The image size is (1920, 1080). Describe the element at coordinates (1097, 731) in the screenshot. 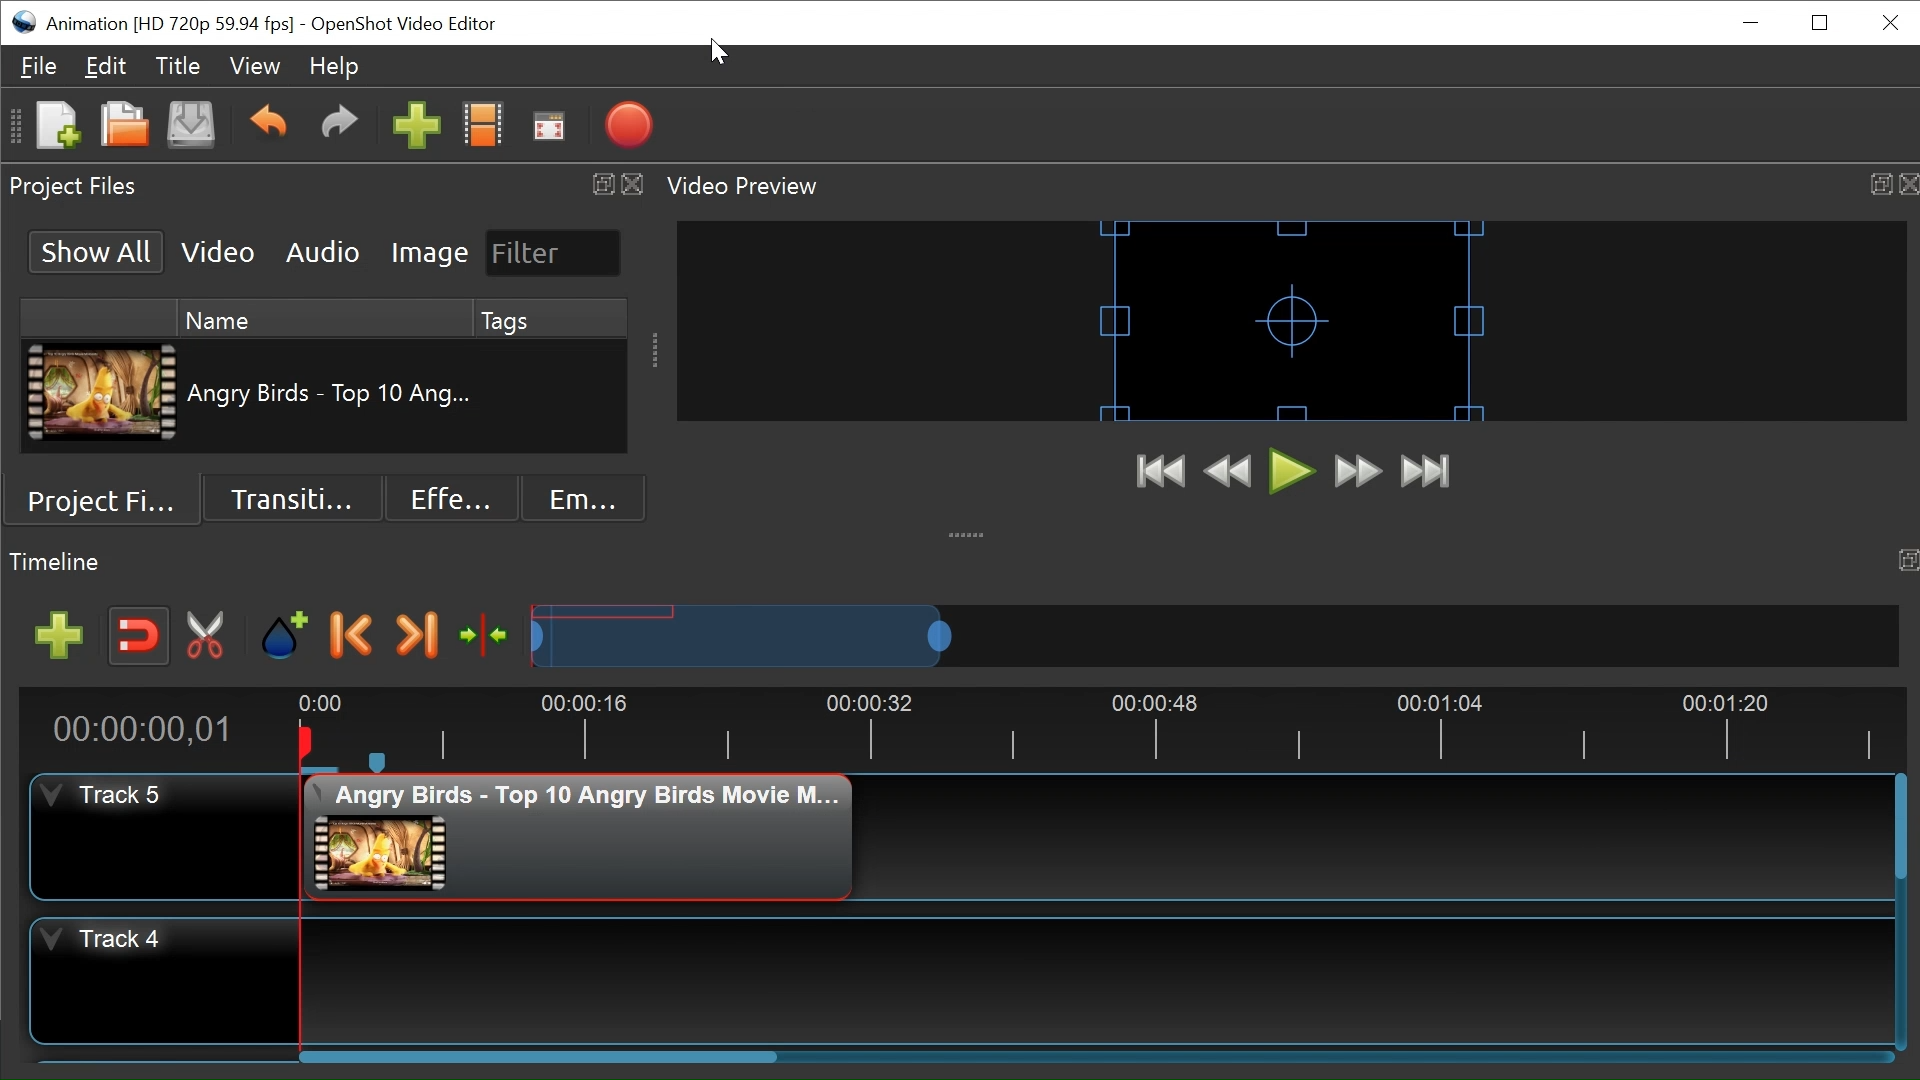

I see `Timeline` at that location.